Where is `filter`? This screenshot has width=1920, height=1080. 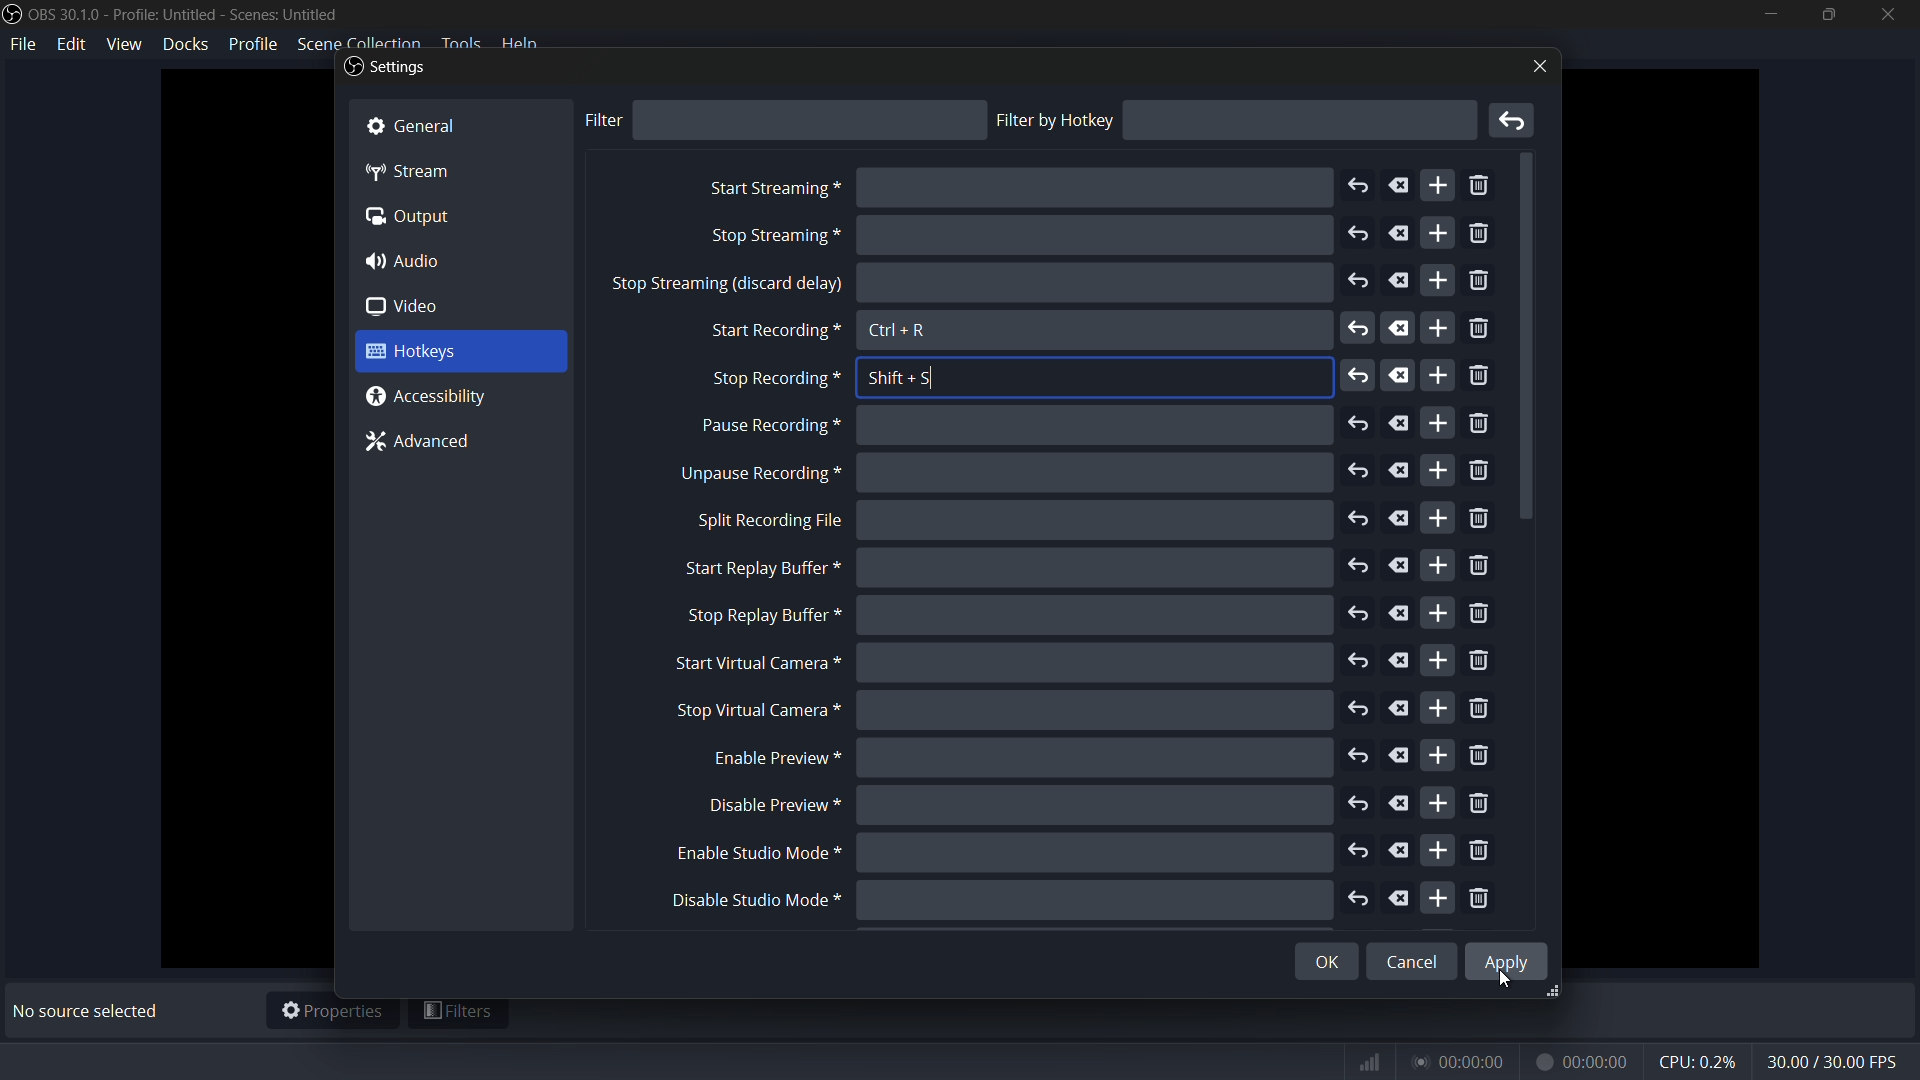
filter is located at coordinates (602, 120).